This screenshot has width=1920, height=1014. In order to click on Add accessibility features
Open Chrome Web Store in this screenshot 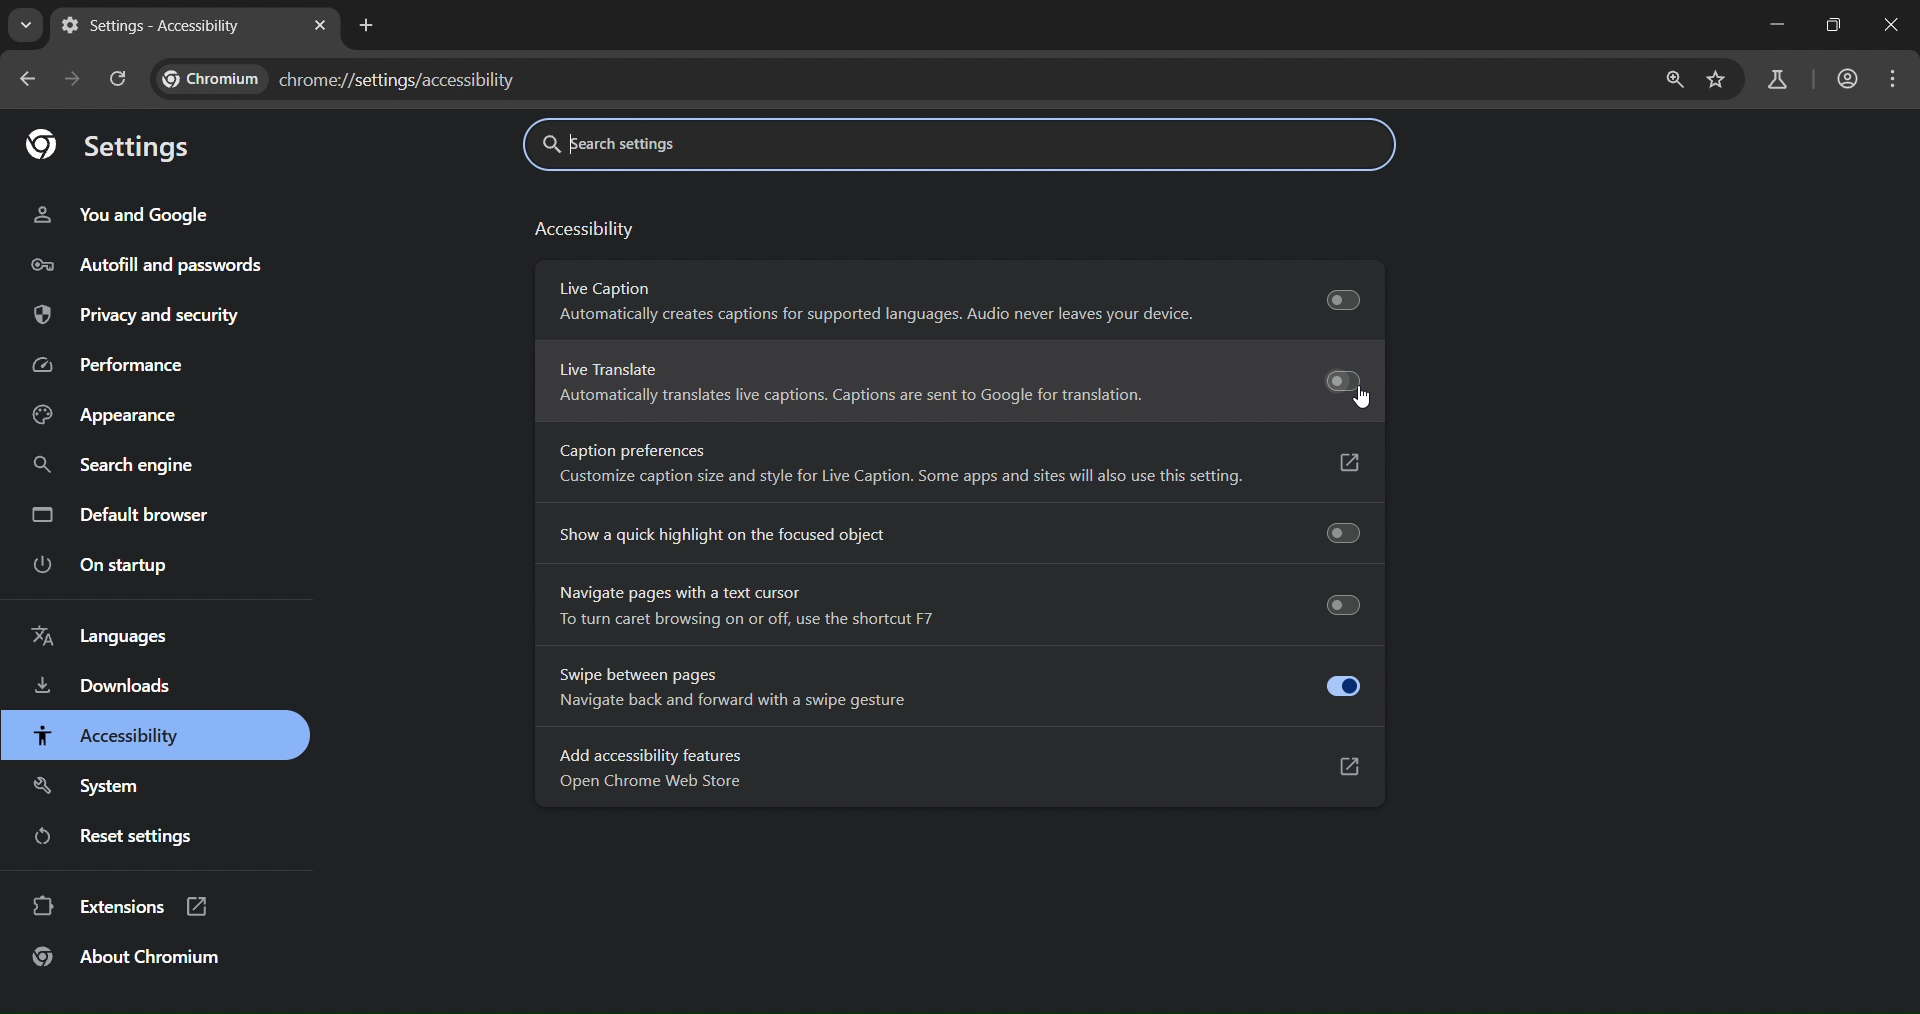, I will do `click(652, 770)`.